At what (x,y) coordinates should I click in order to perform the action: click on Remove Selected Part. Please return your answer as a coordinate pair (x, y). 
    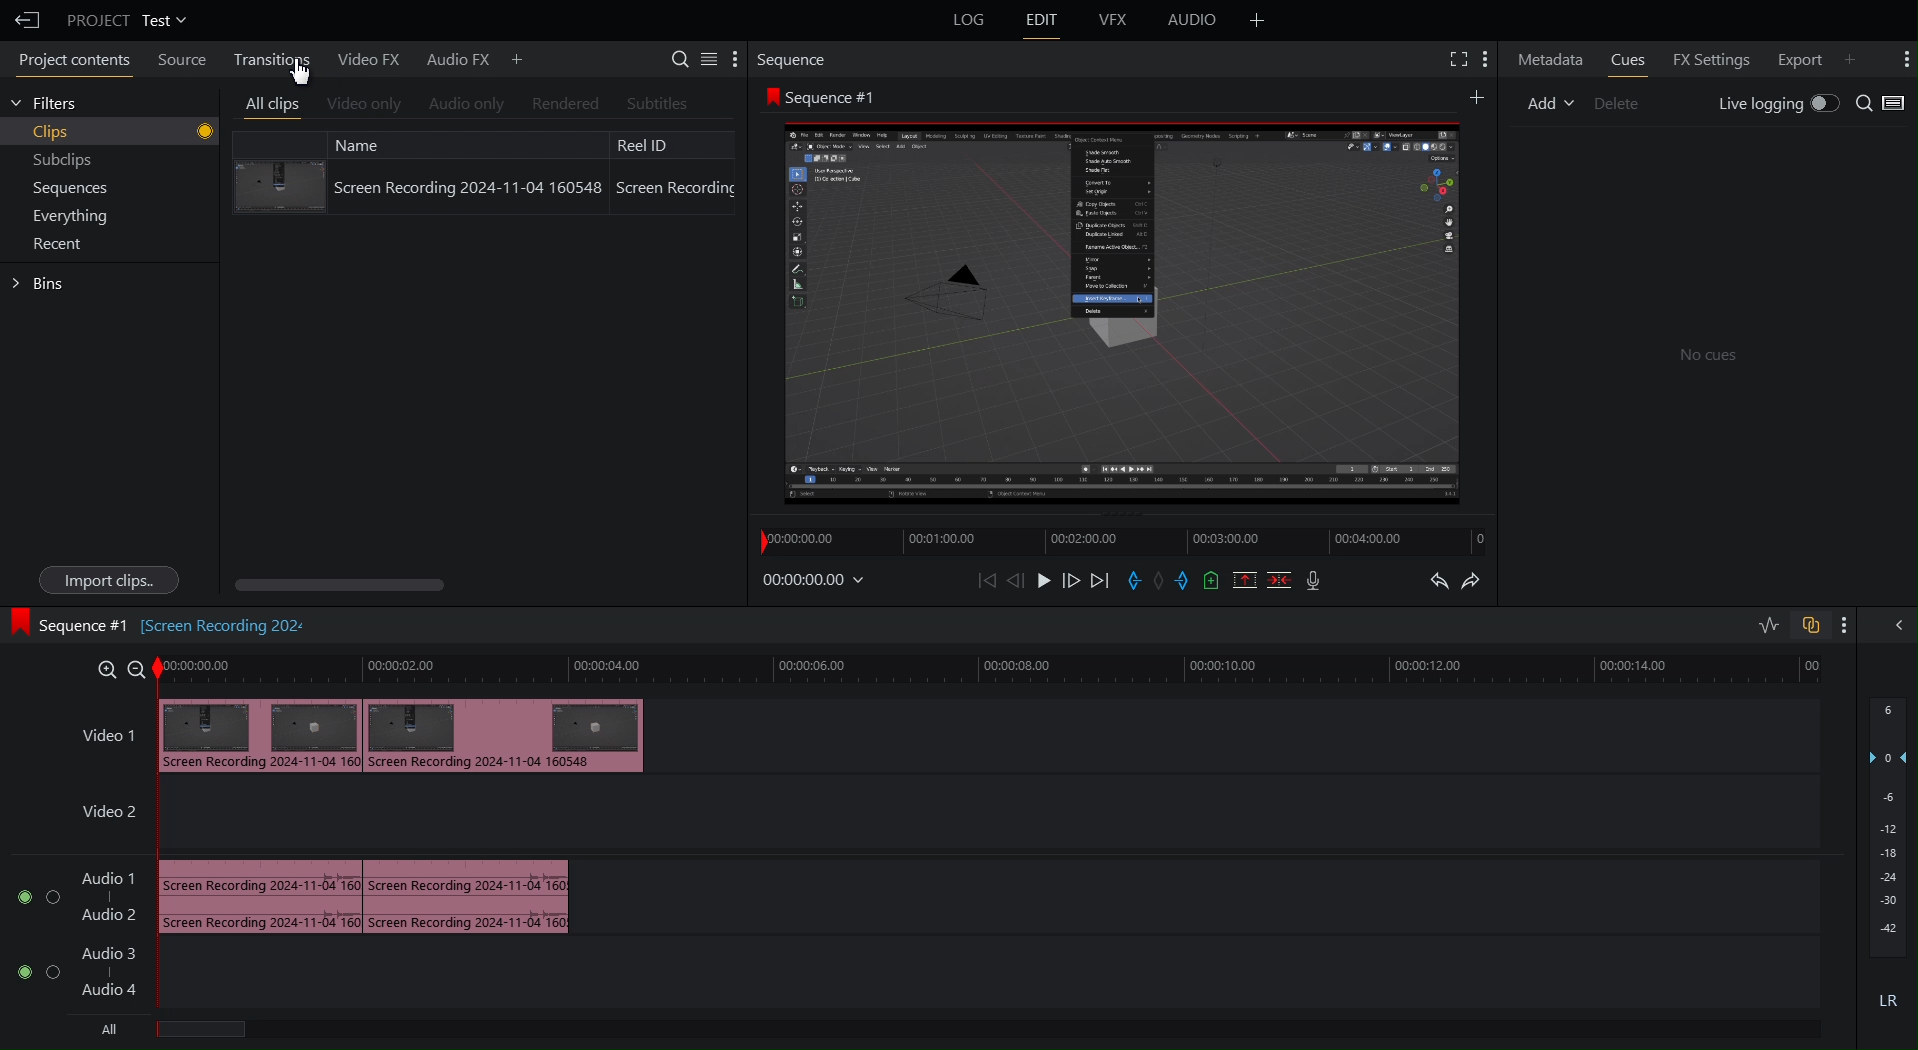
    Looking at the image, I should click on (1243, 579).